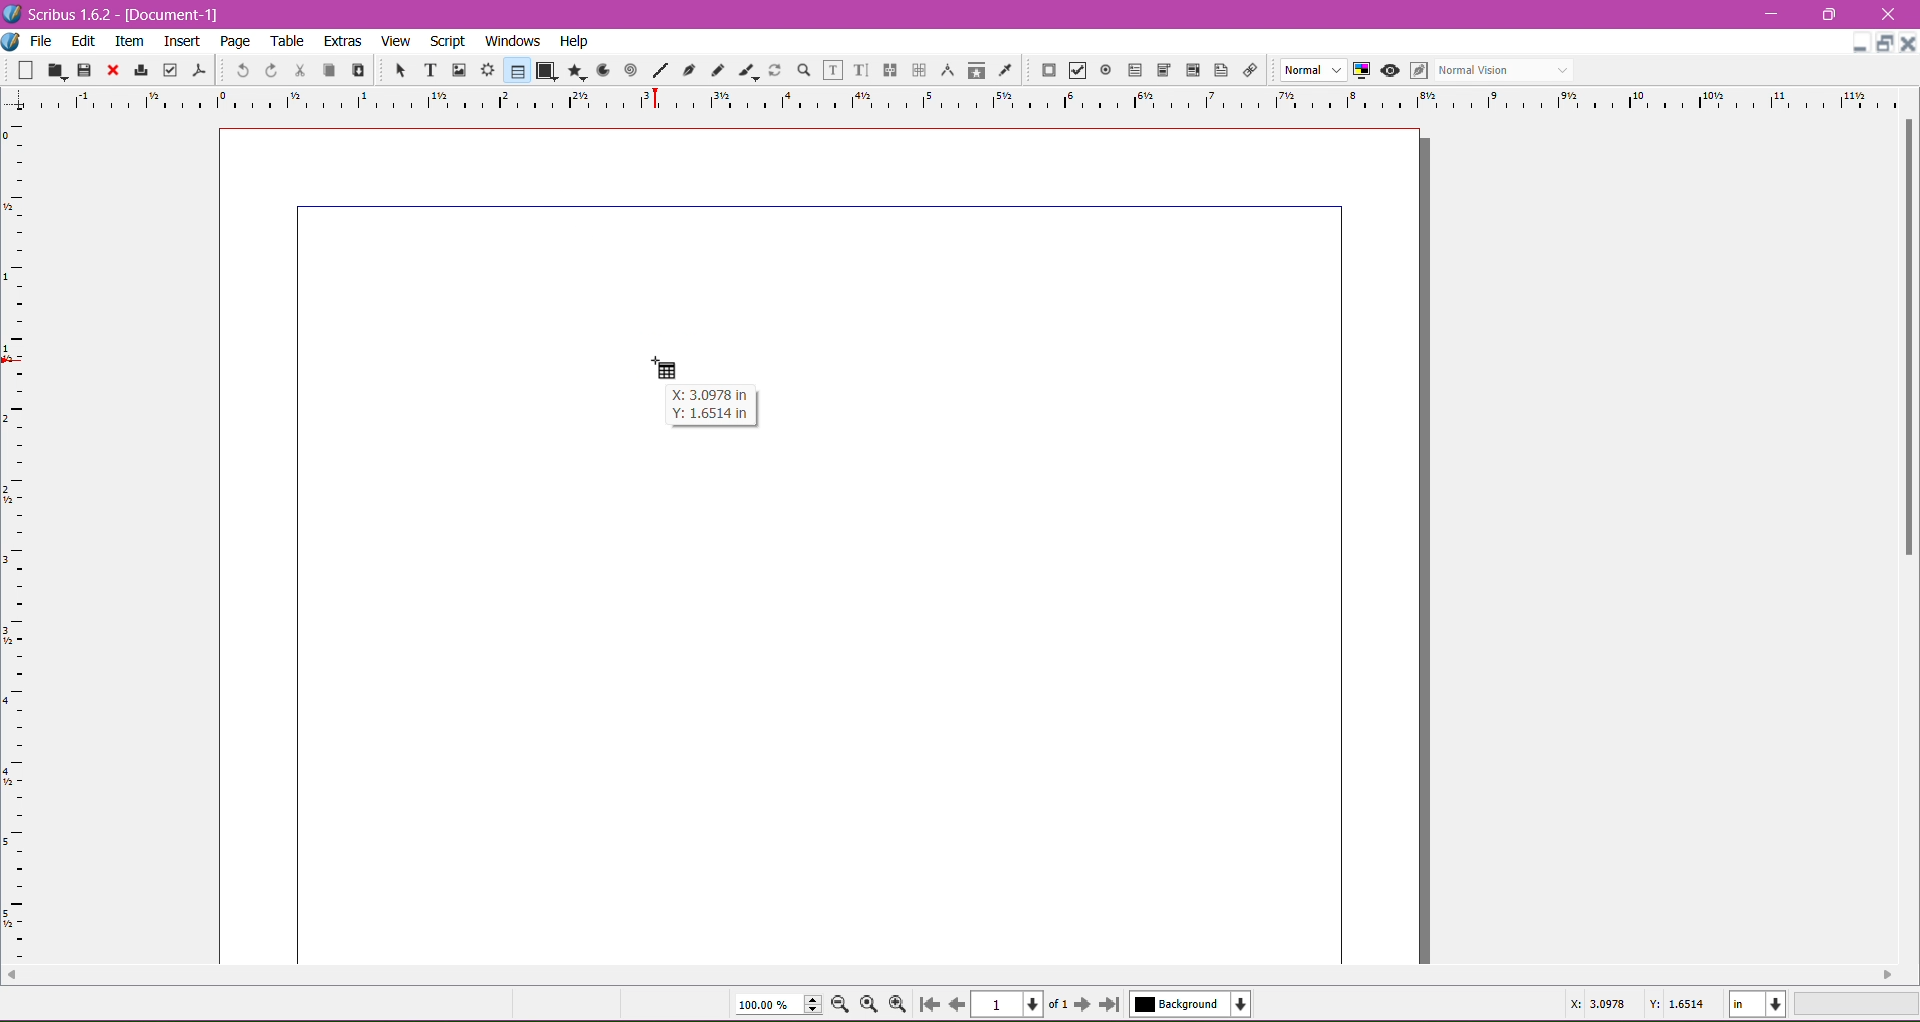  Describe the element at coordinates (709, 392) in the screenshot. I see `X: 3.0978 in` at that location.